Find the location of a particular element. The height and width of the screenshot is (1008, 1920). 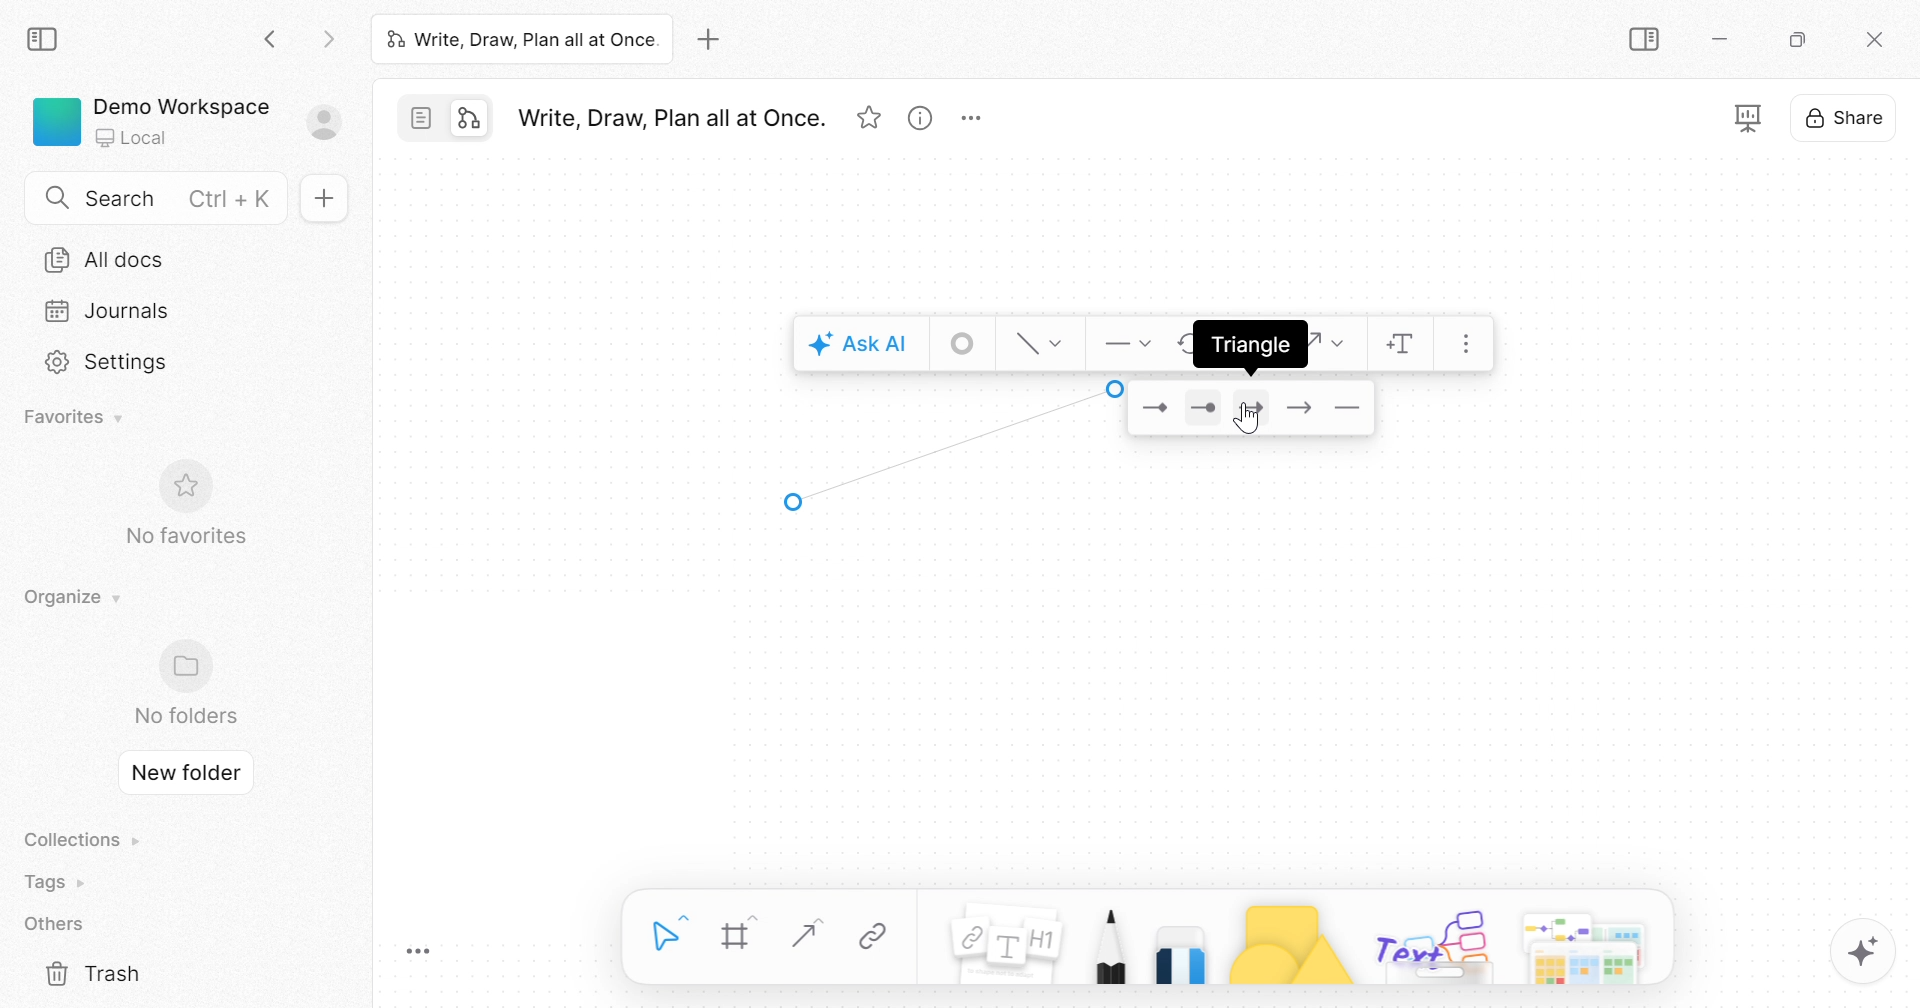

Search is located at coordinates (120, 198).